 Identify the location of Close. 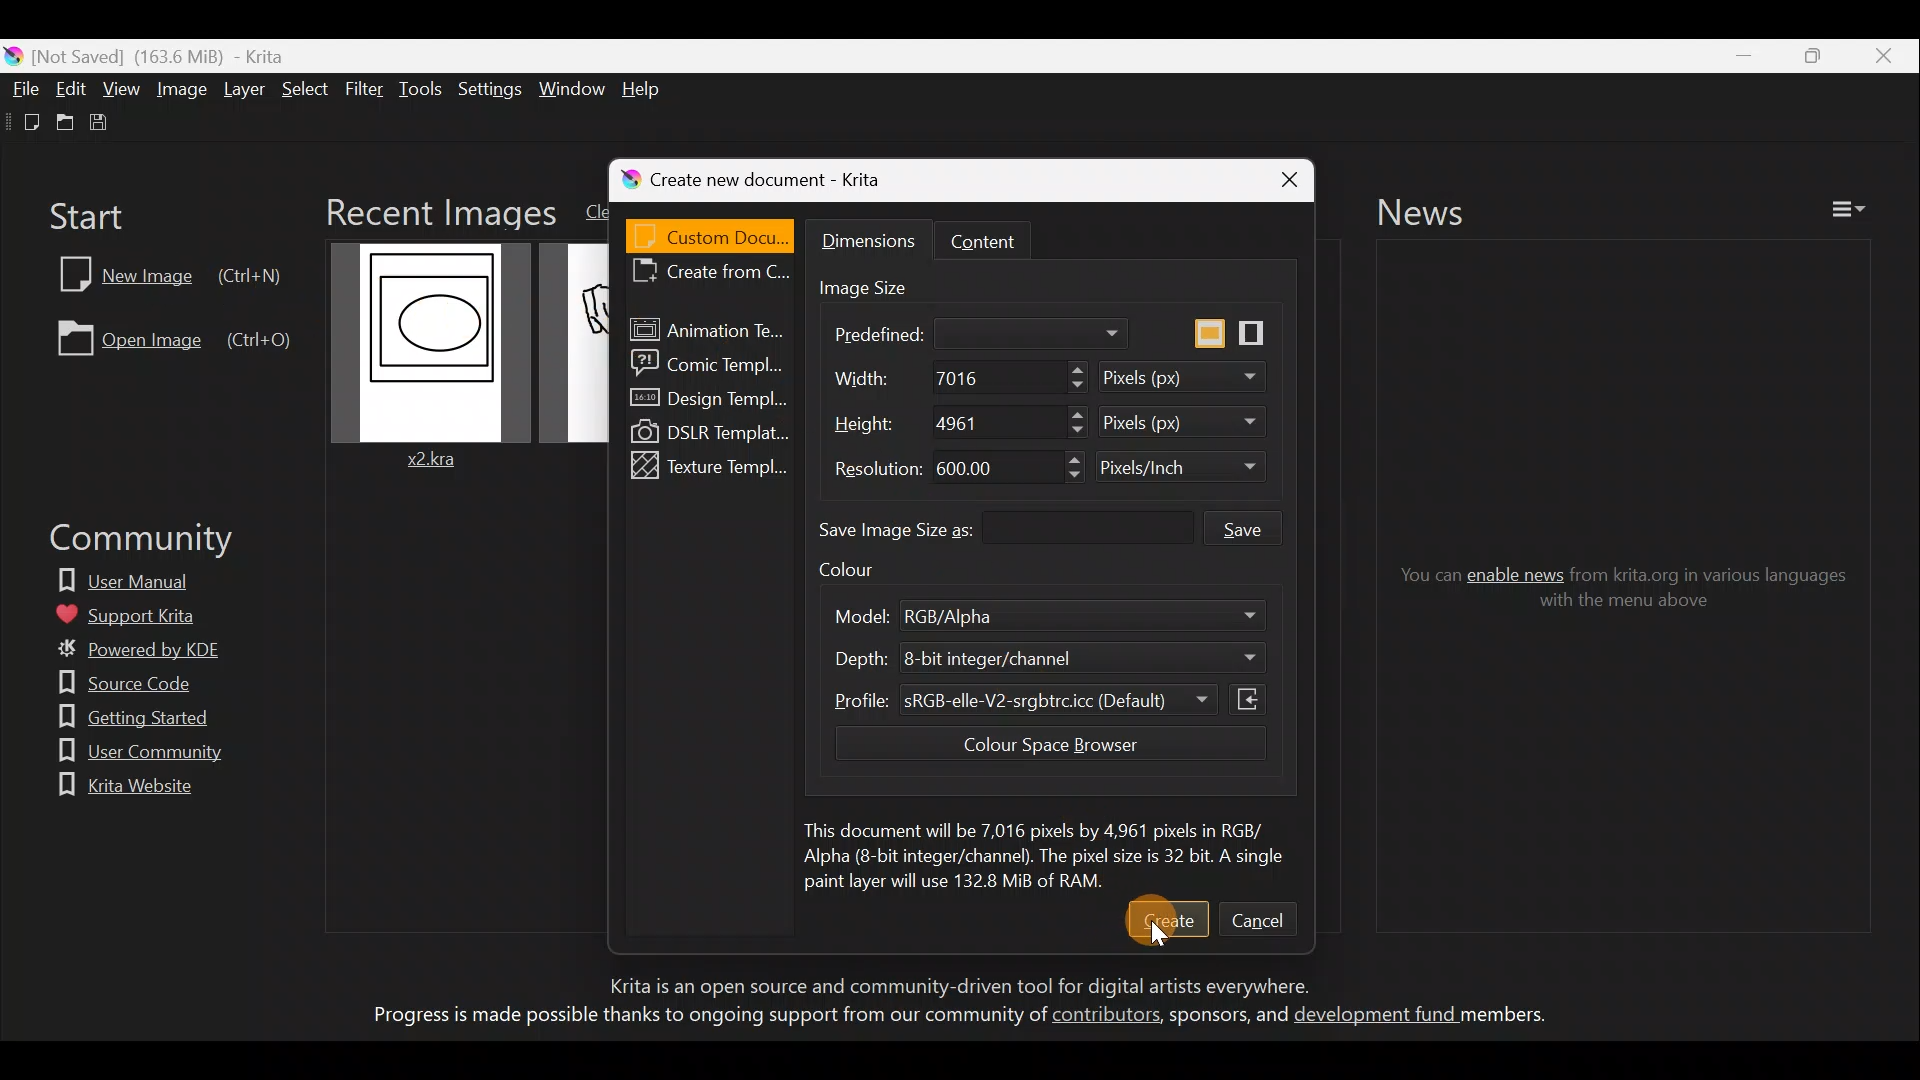
(1270, 177).